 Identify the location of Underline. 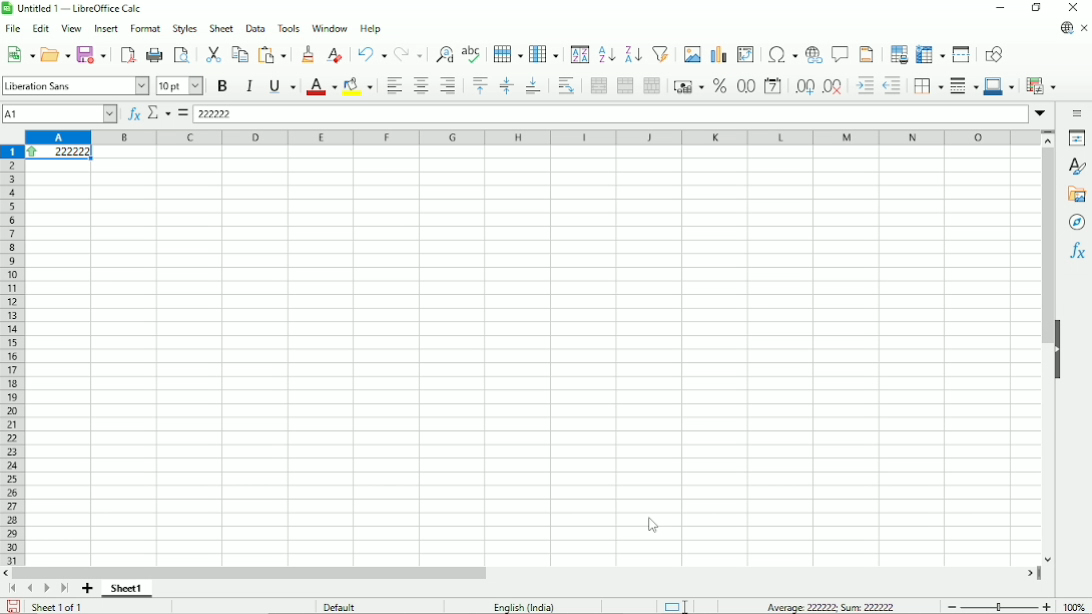
(282, 86).